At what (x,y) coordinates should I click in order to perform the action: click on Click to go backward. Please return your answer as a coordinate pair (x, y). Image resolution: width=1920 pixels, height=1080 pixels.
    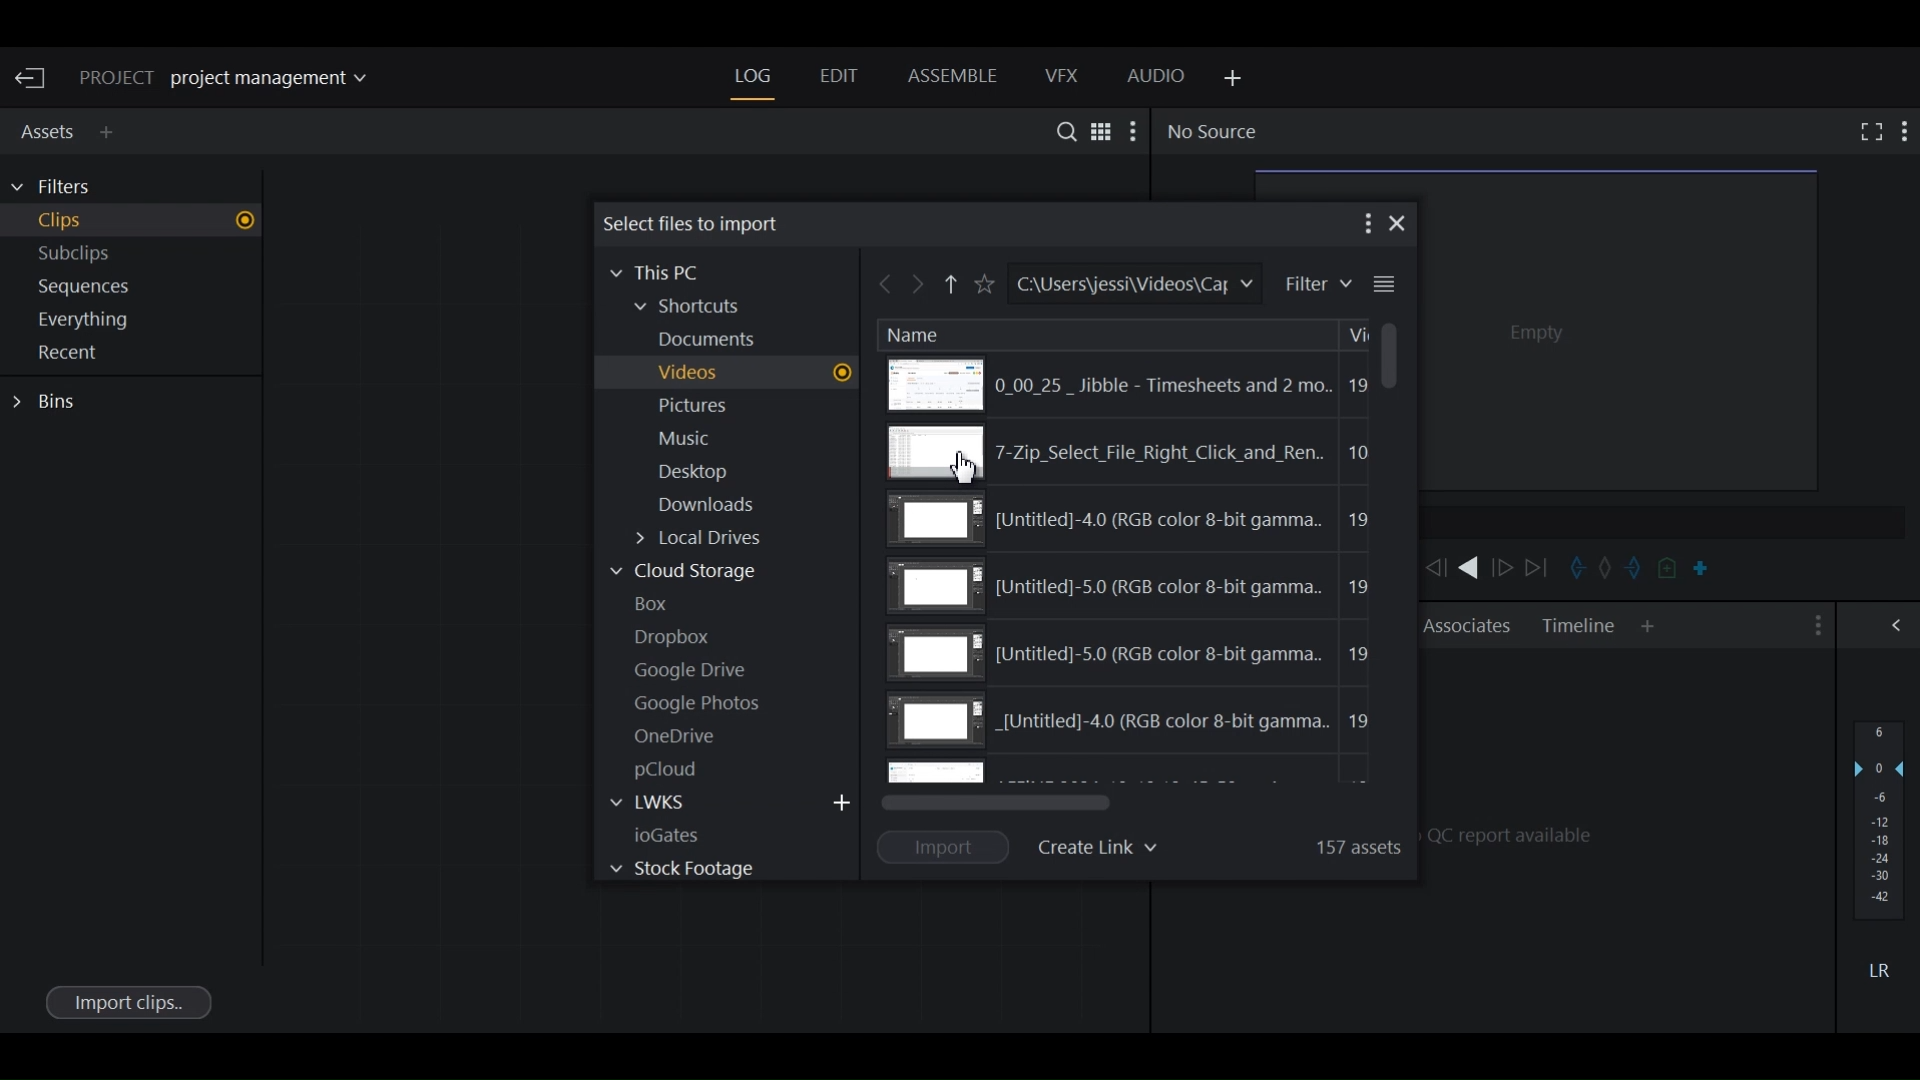
    Looking at the image, I should click on (886, 287).